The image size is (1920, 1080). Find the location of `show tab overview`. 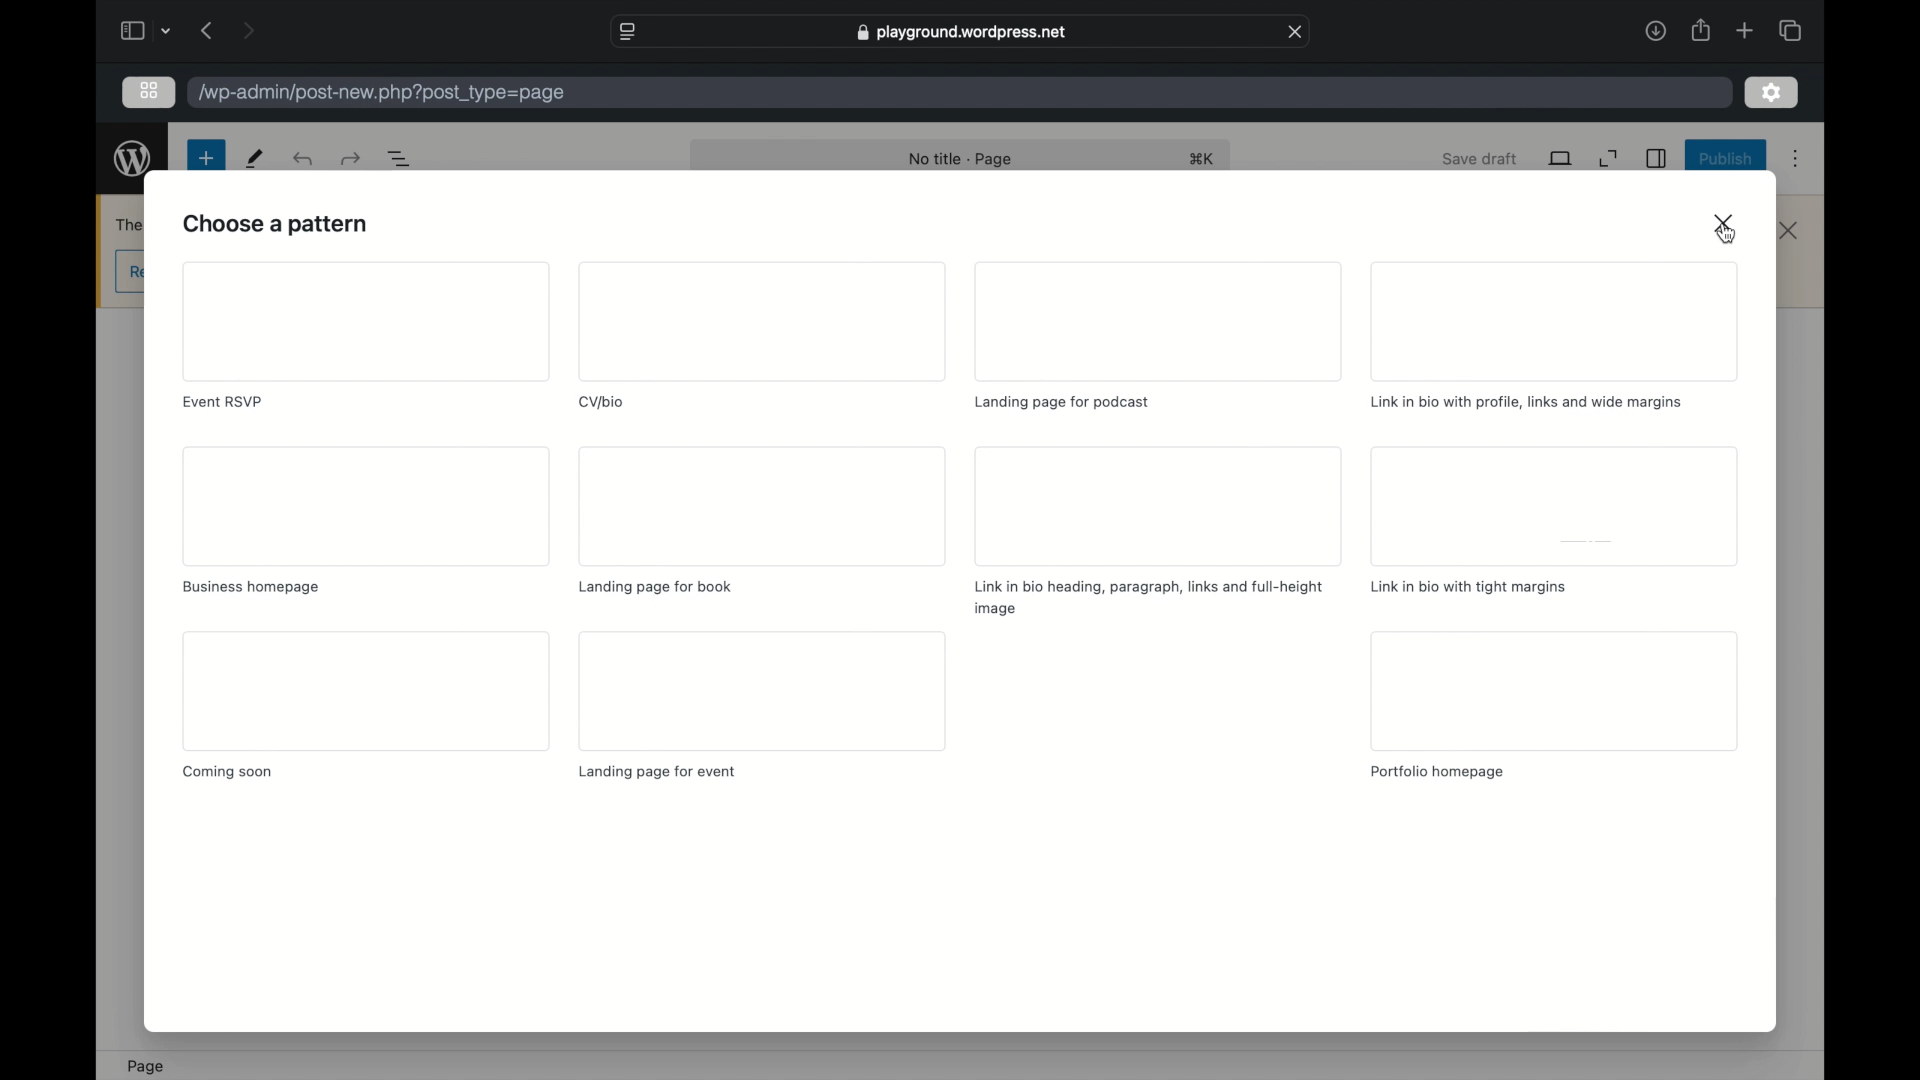

show tab overview is located at coordinates (1792, 30).